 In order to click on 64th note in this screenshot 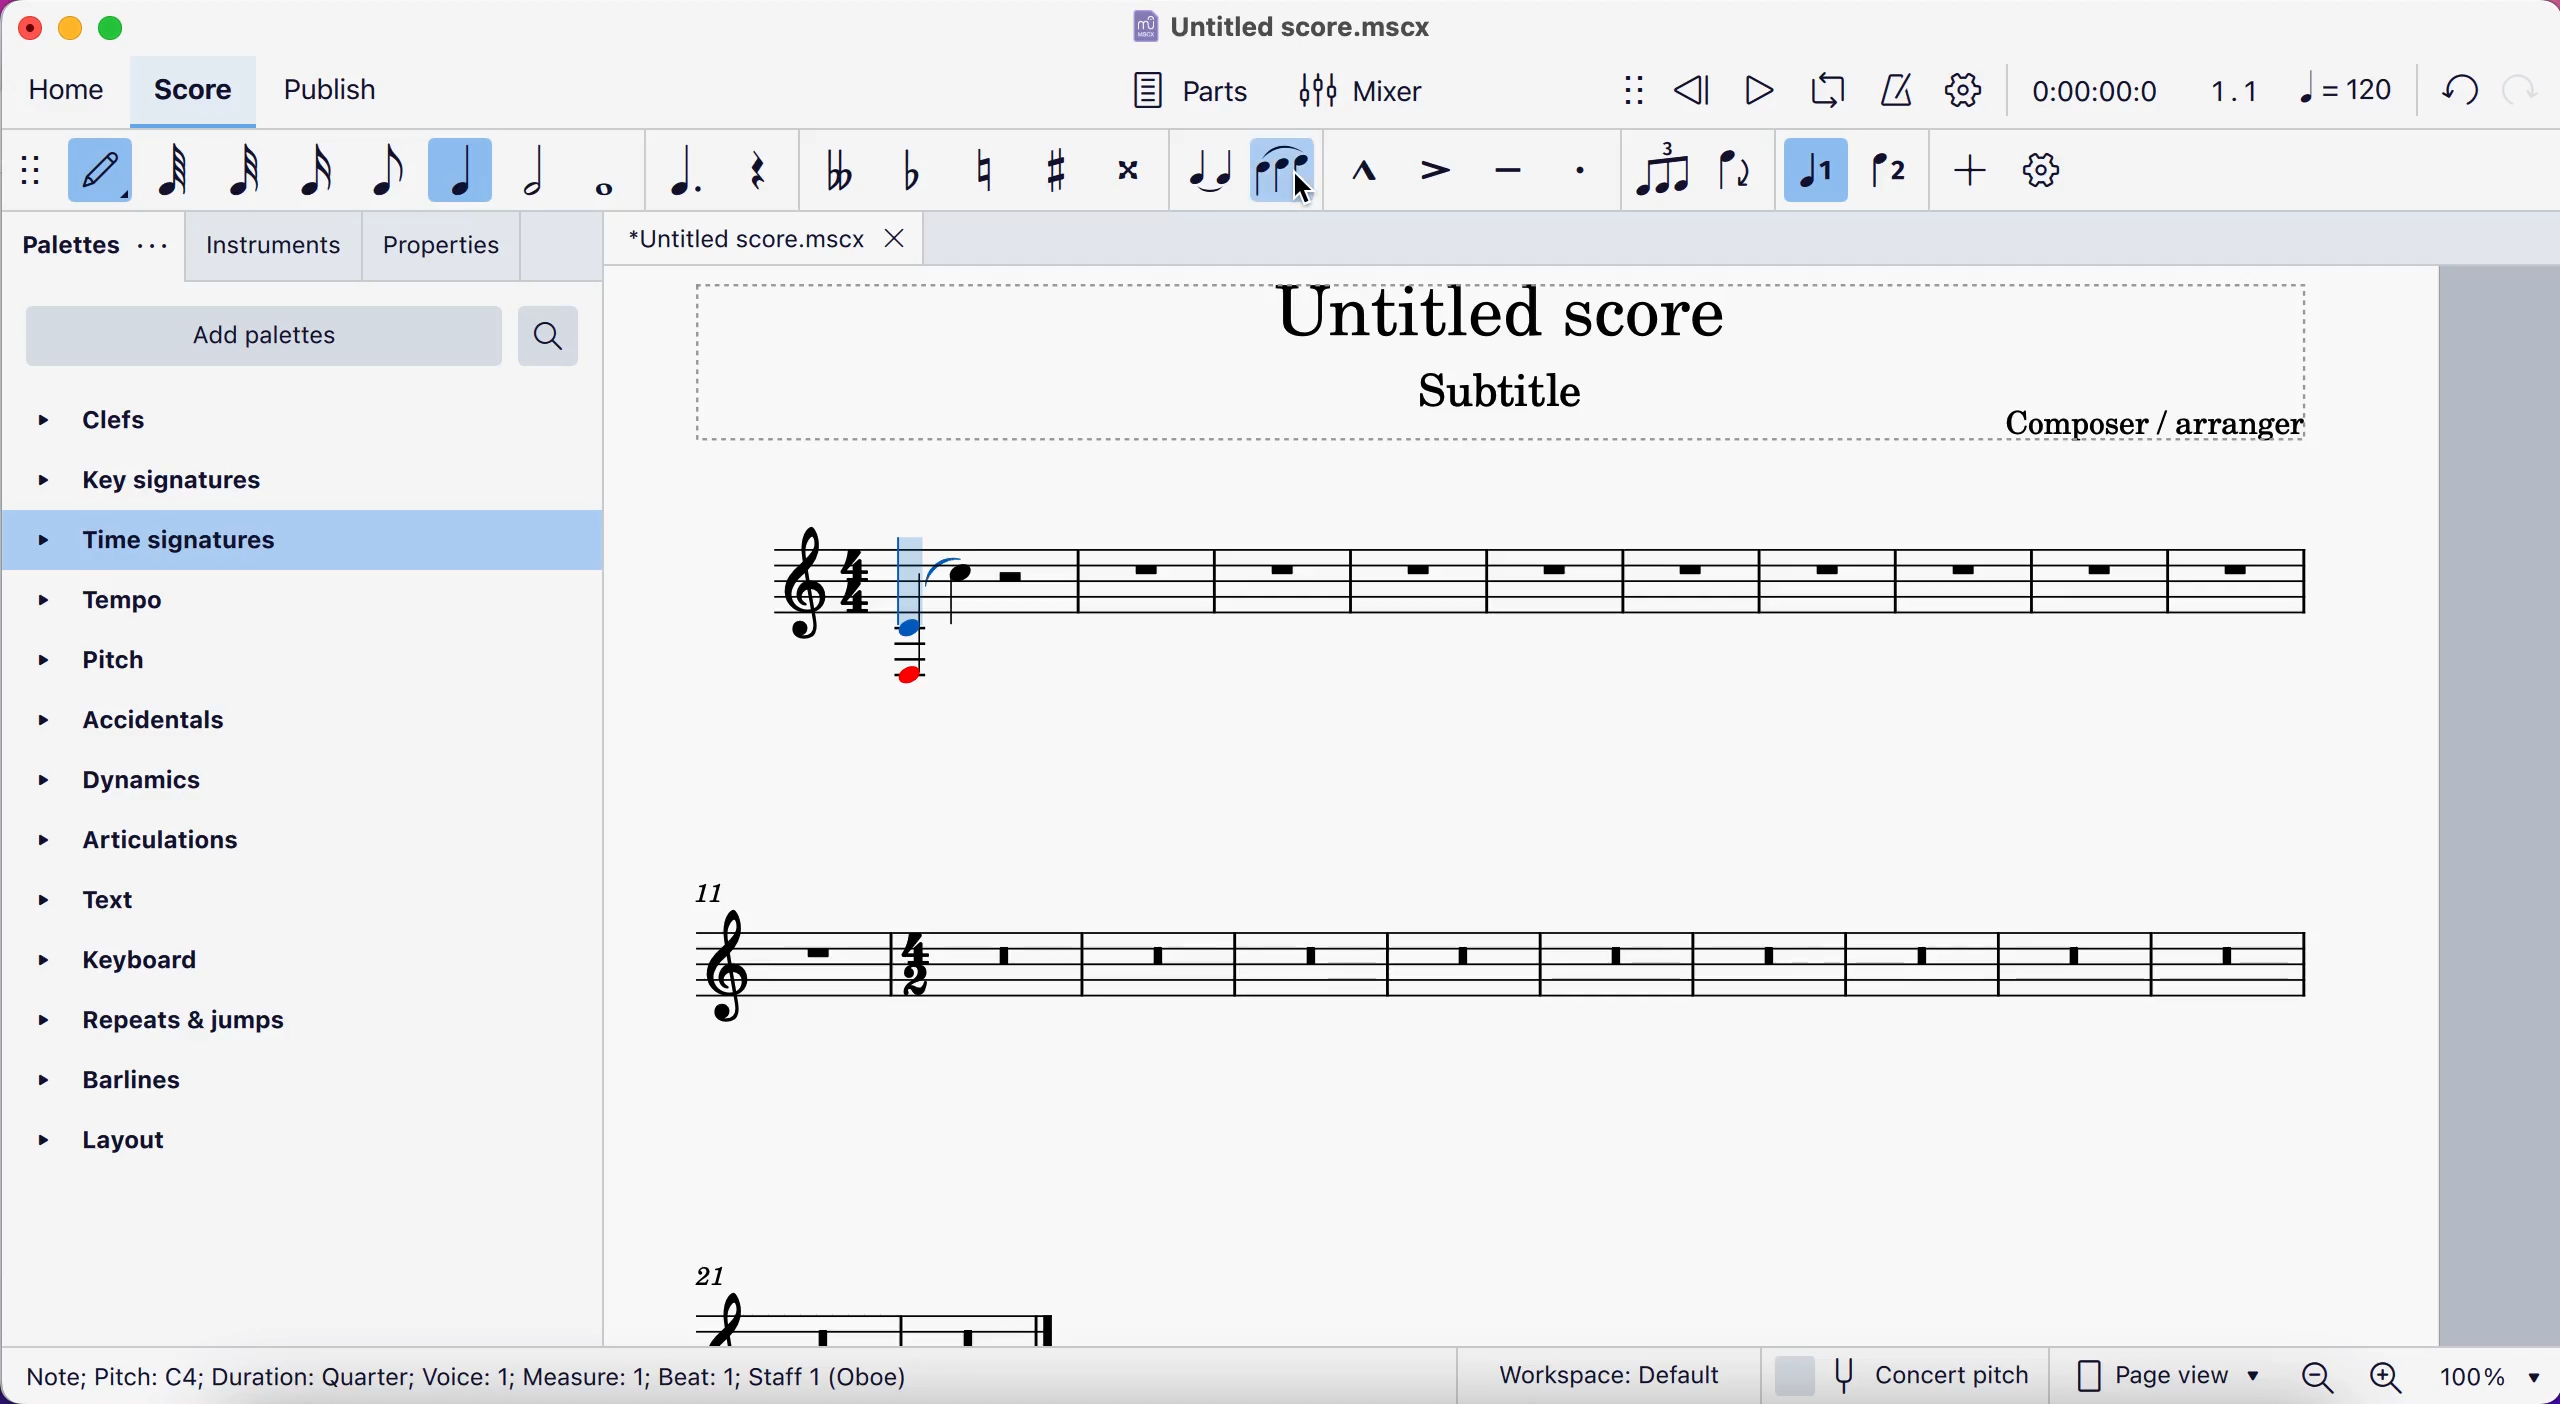, I will do `click(181, 173)`.